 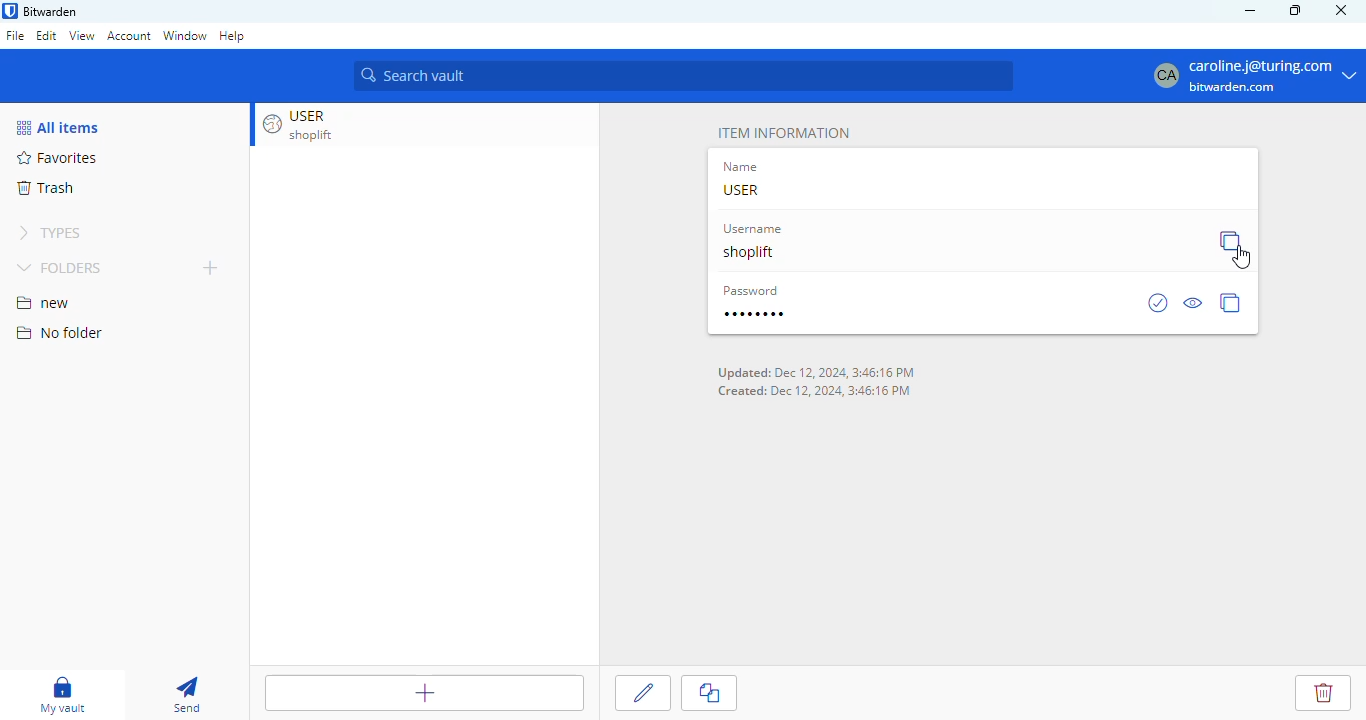 What do you see at coordinates (59, 332) in the screenshot?
I see `no folder` at bounding box center [59, 332].